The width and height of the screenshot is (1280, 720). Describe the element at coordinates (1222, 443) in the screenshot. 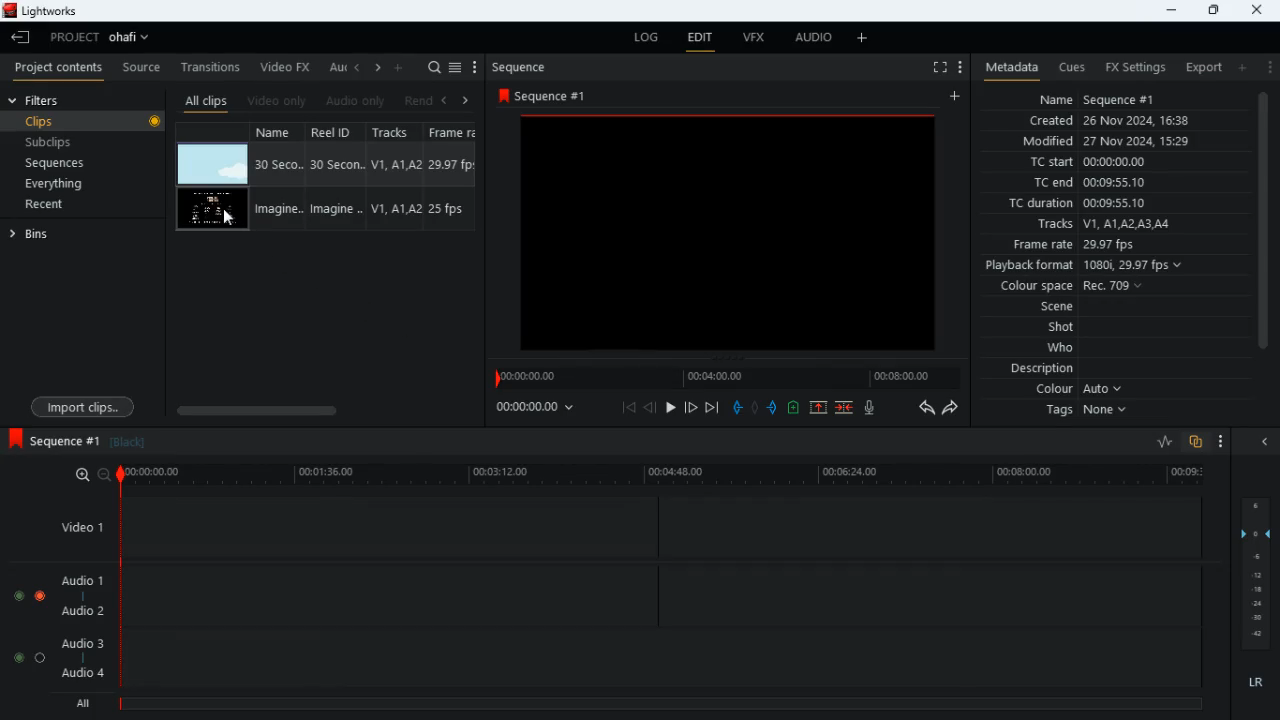

I see `more` at that location.